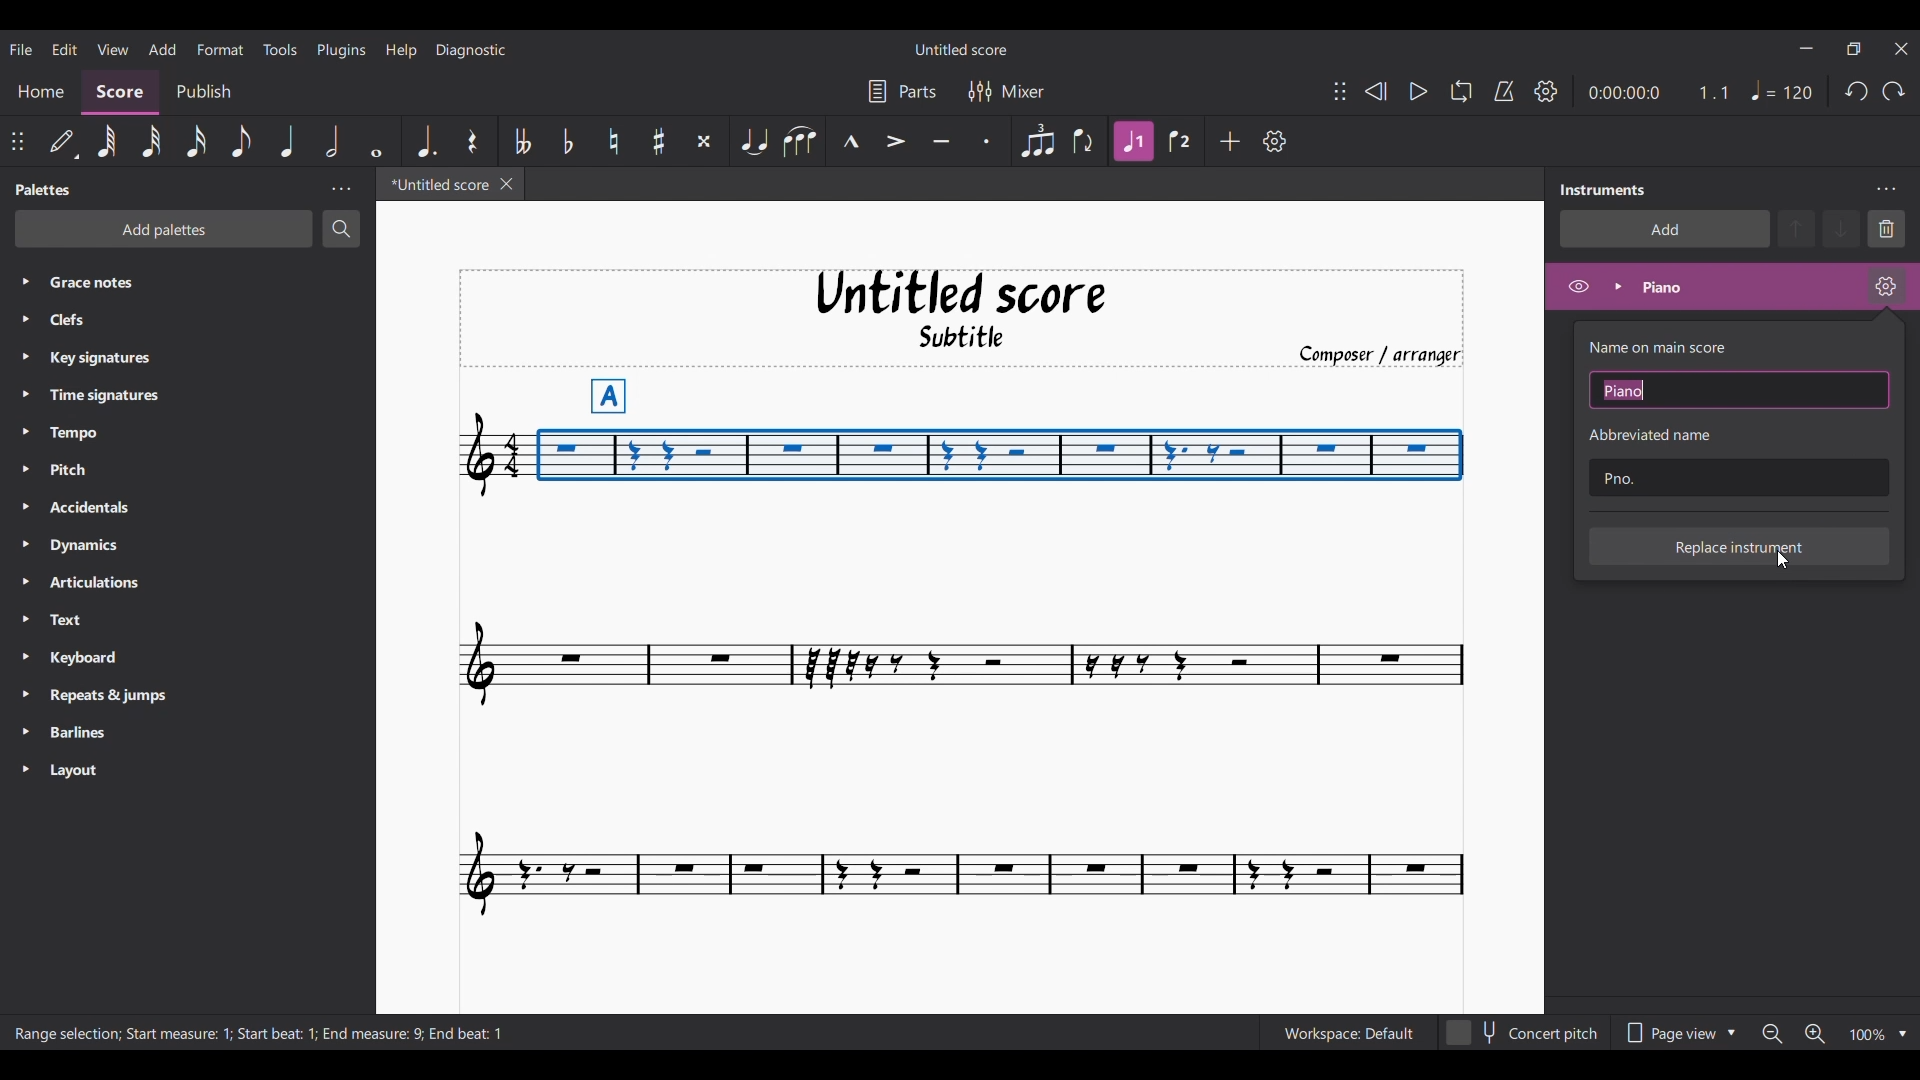  I want to click on Pitch, so click(114, 468).